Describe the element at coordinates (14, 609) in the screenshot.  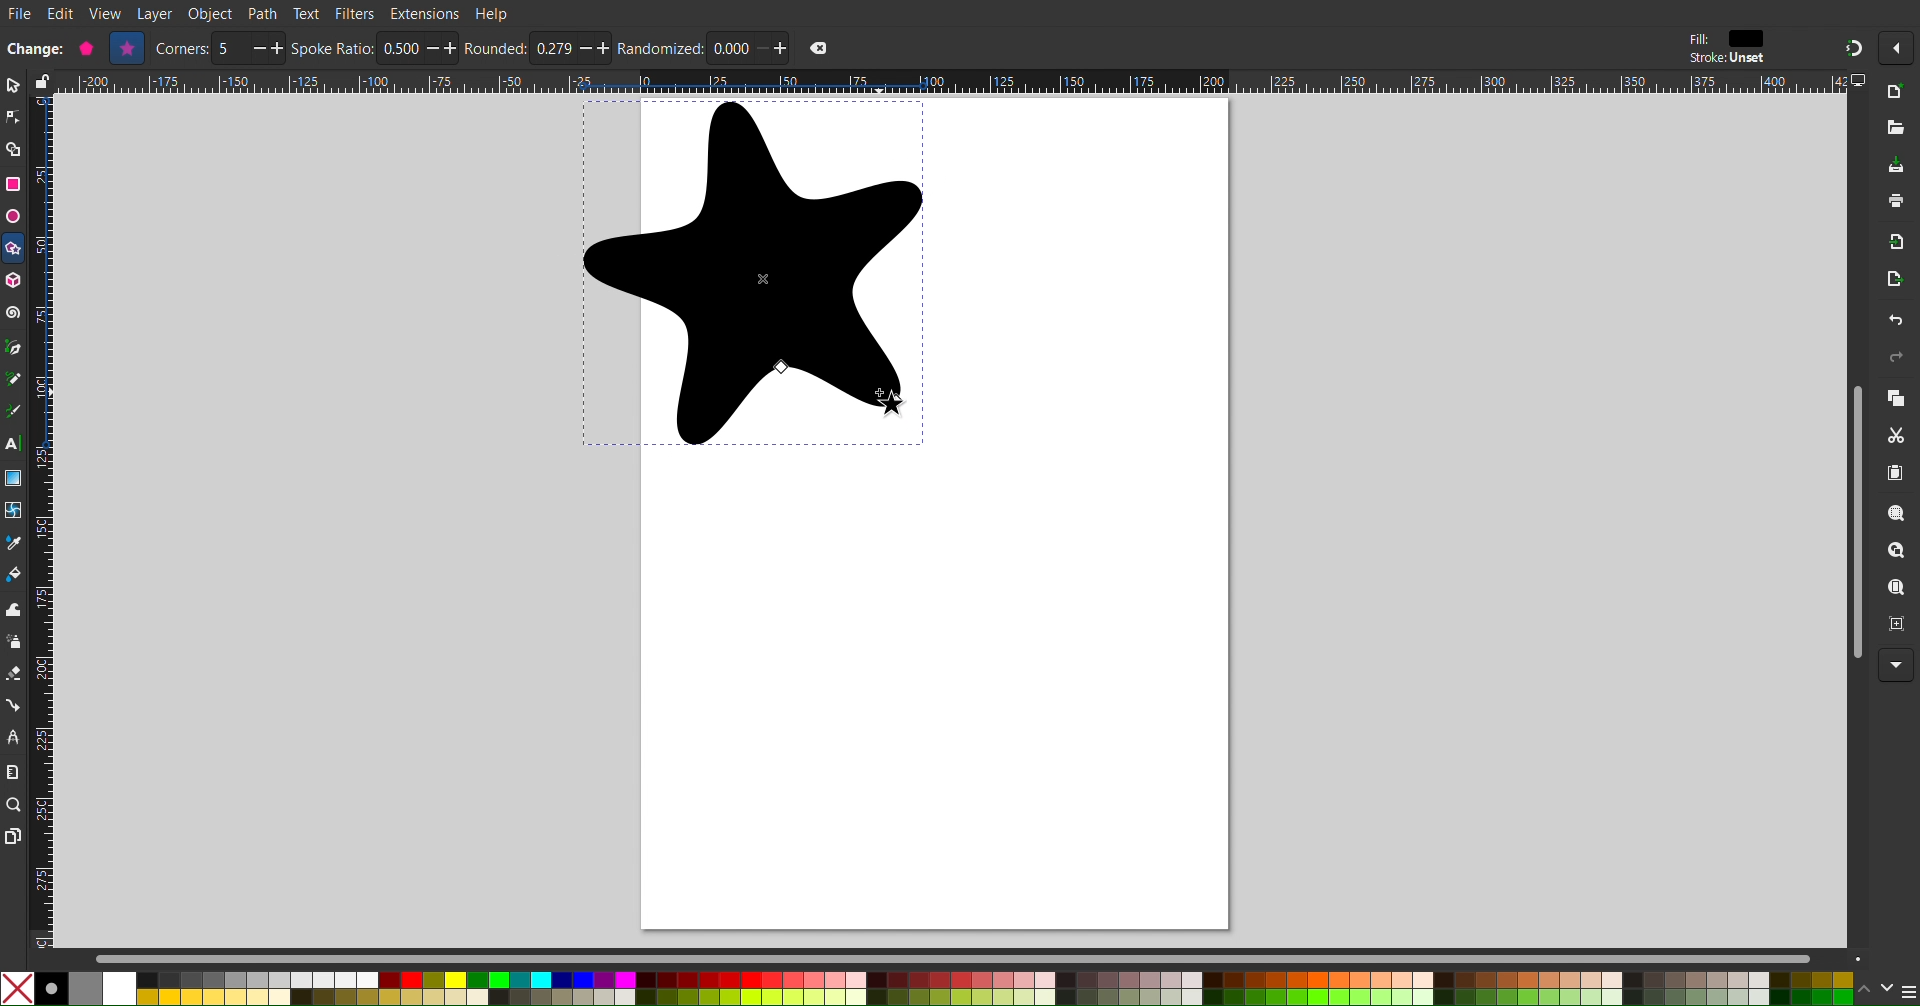
I see `Tweak Tool` at that location.